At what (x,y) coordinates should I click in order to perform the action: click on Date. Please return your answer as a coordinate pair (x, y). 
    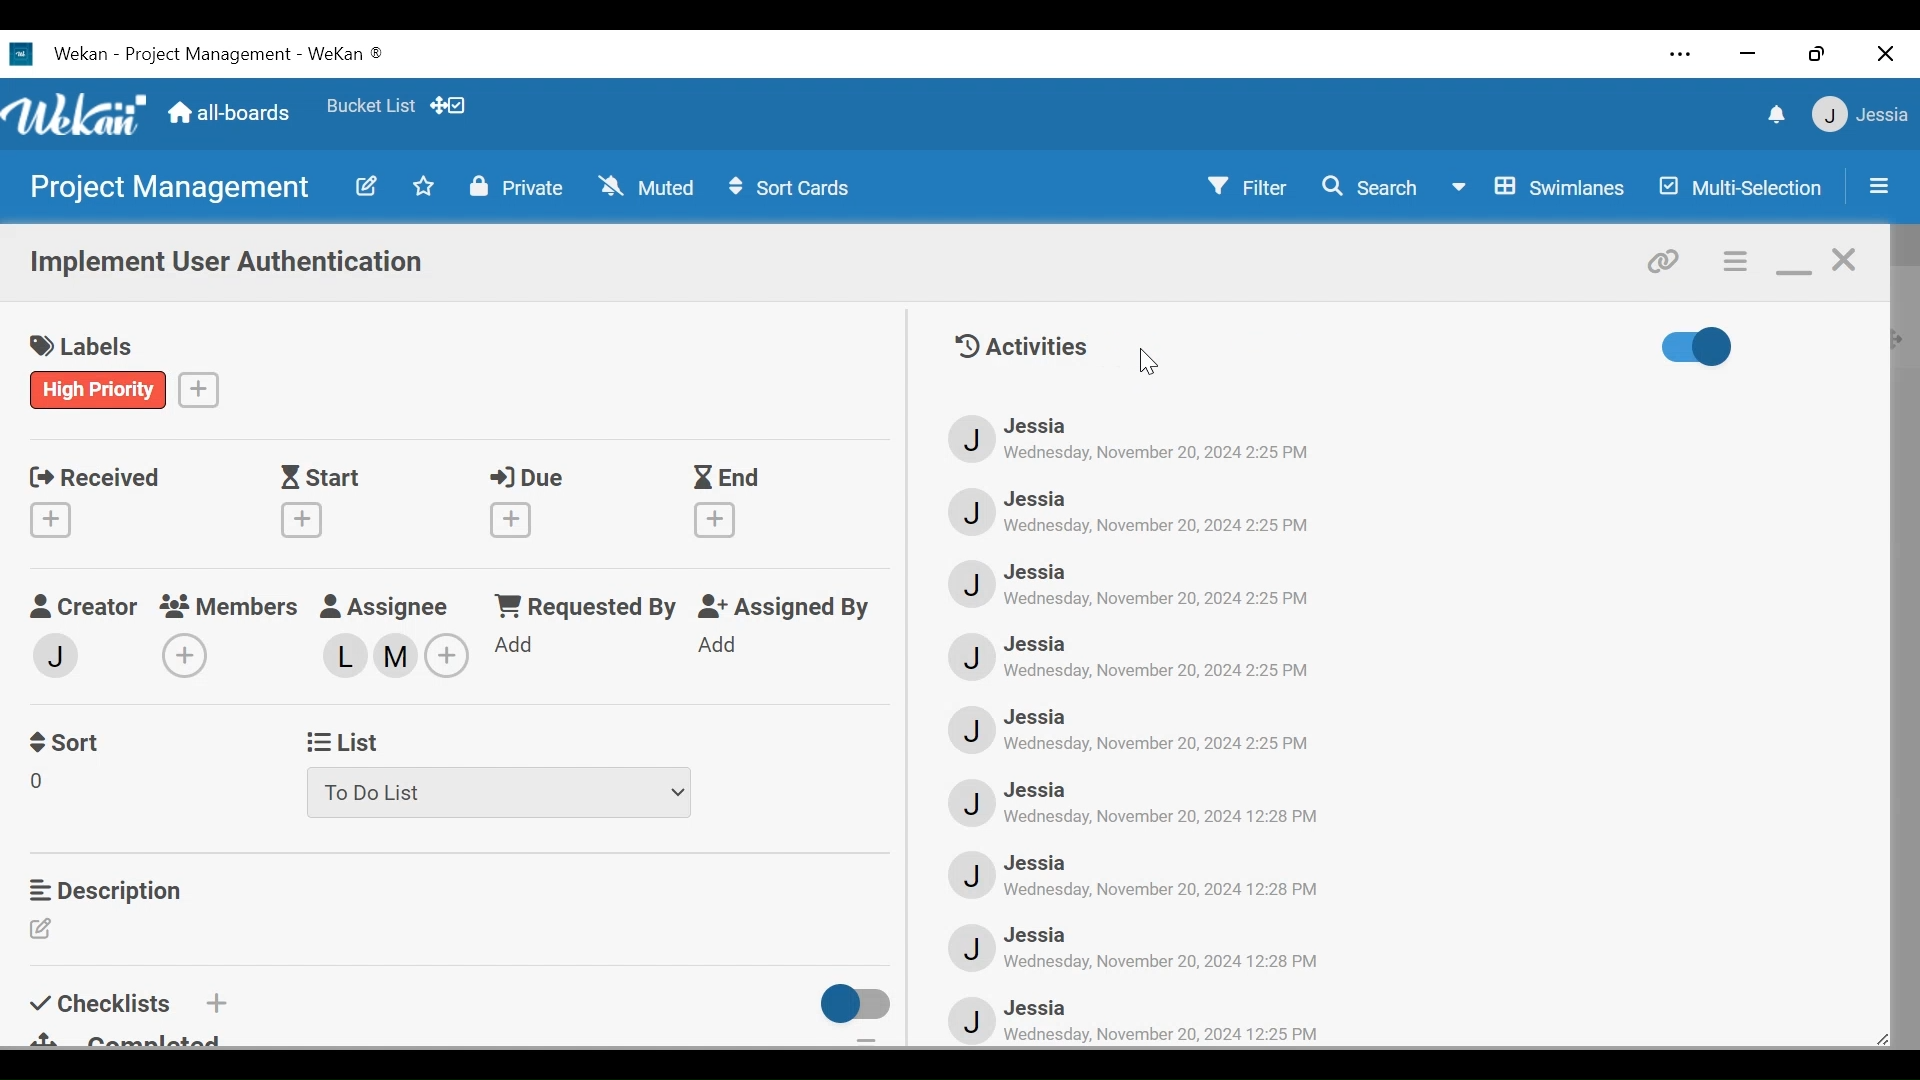
    Looking at the image, I should click on (1163, 742).